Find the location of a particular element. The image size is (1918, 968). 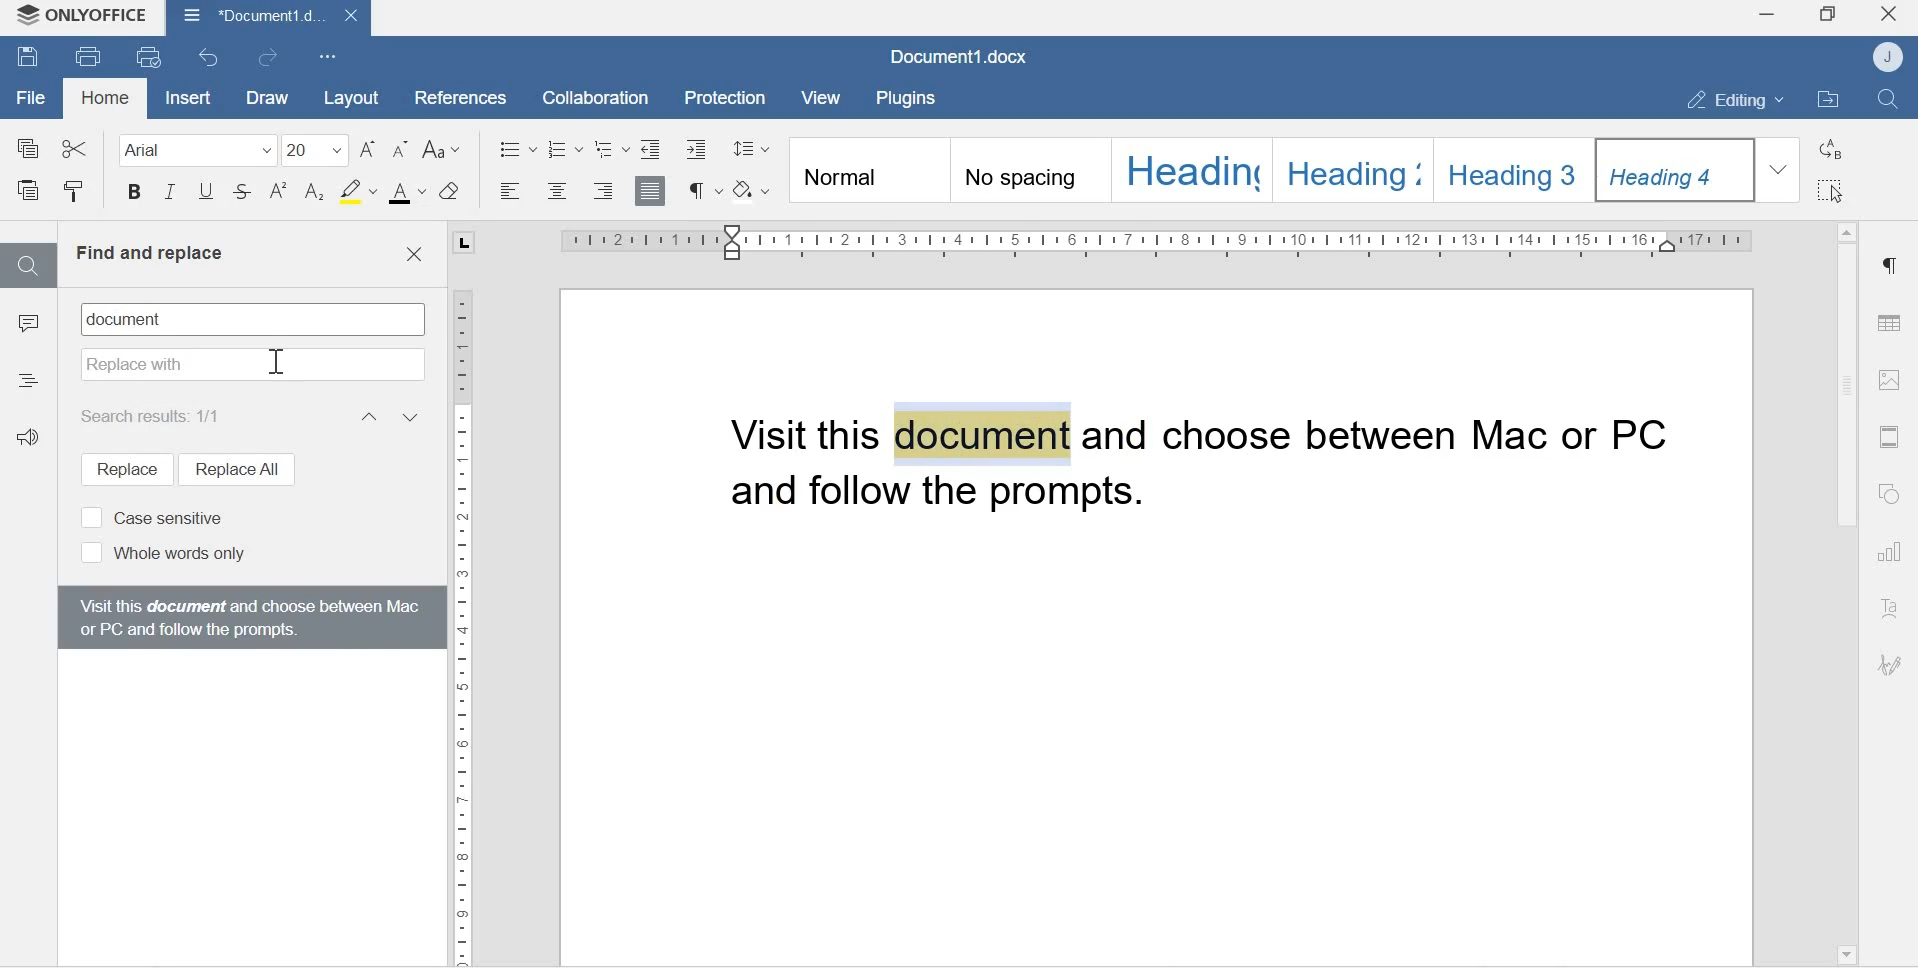

Multilevel List is located at coordinates (611, 148).